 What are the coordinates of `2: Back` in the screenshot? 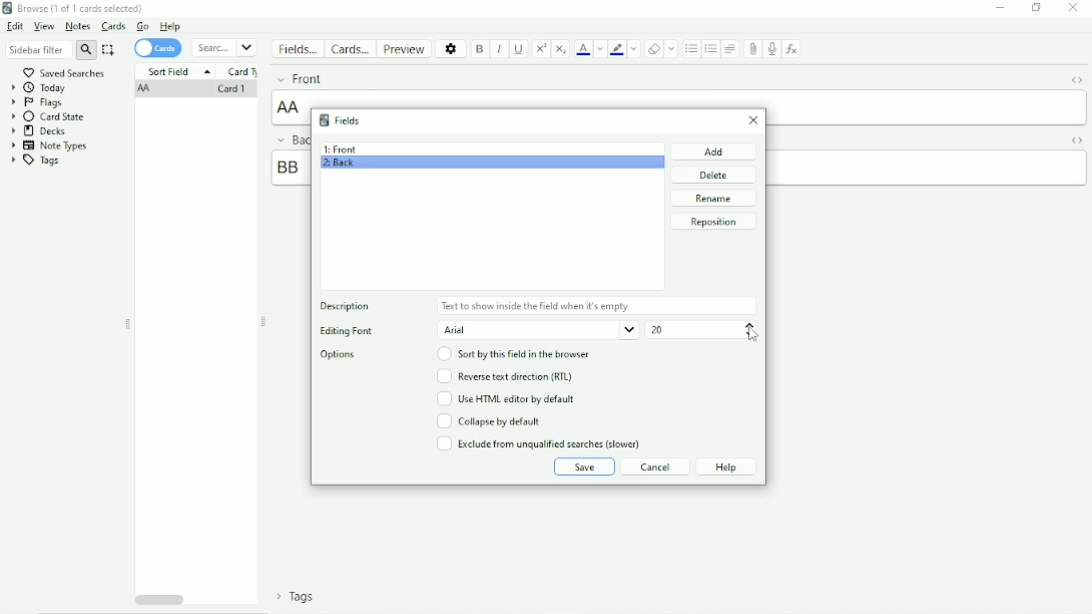 It's located at (339, 165).